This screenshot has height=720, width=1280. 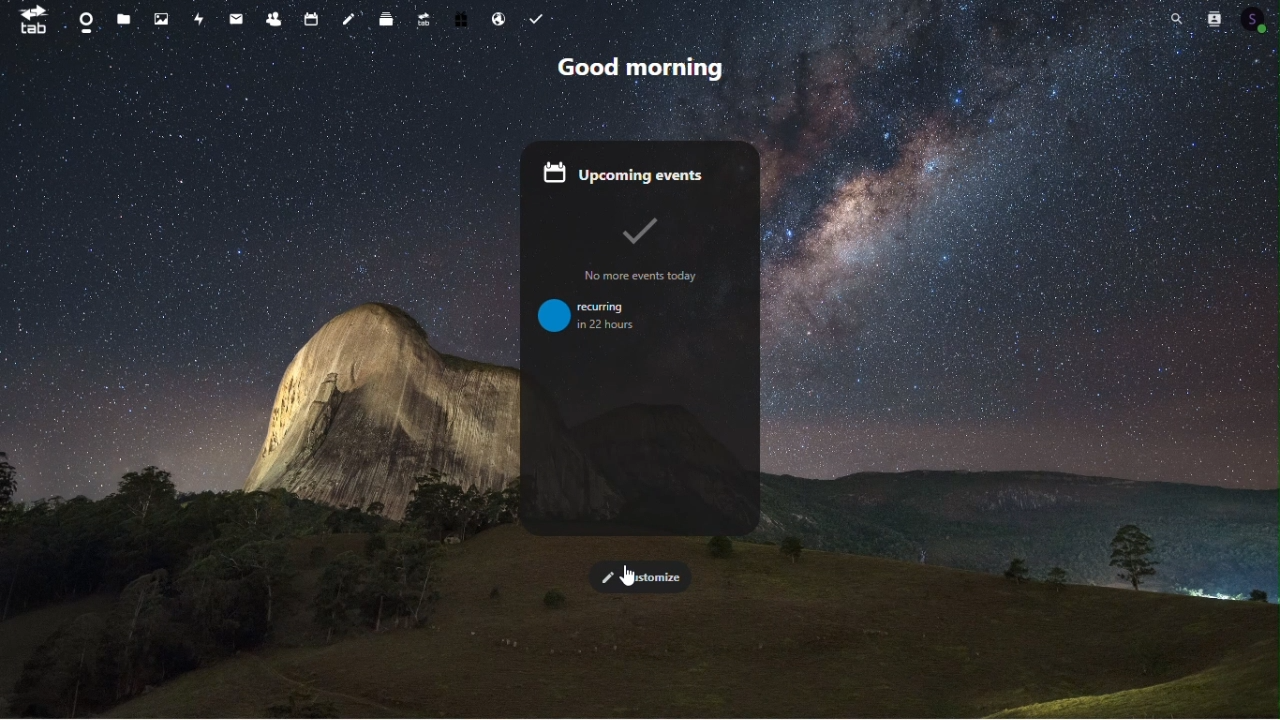 I want to click on Account icon, so click(x=1258, y=16).